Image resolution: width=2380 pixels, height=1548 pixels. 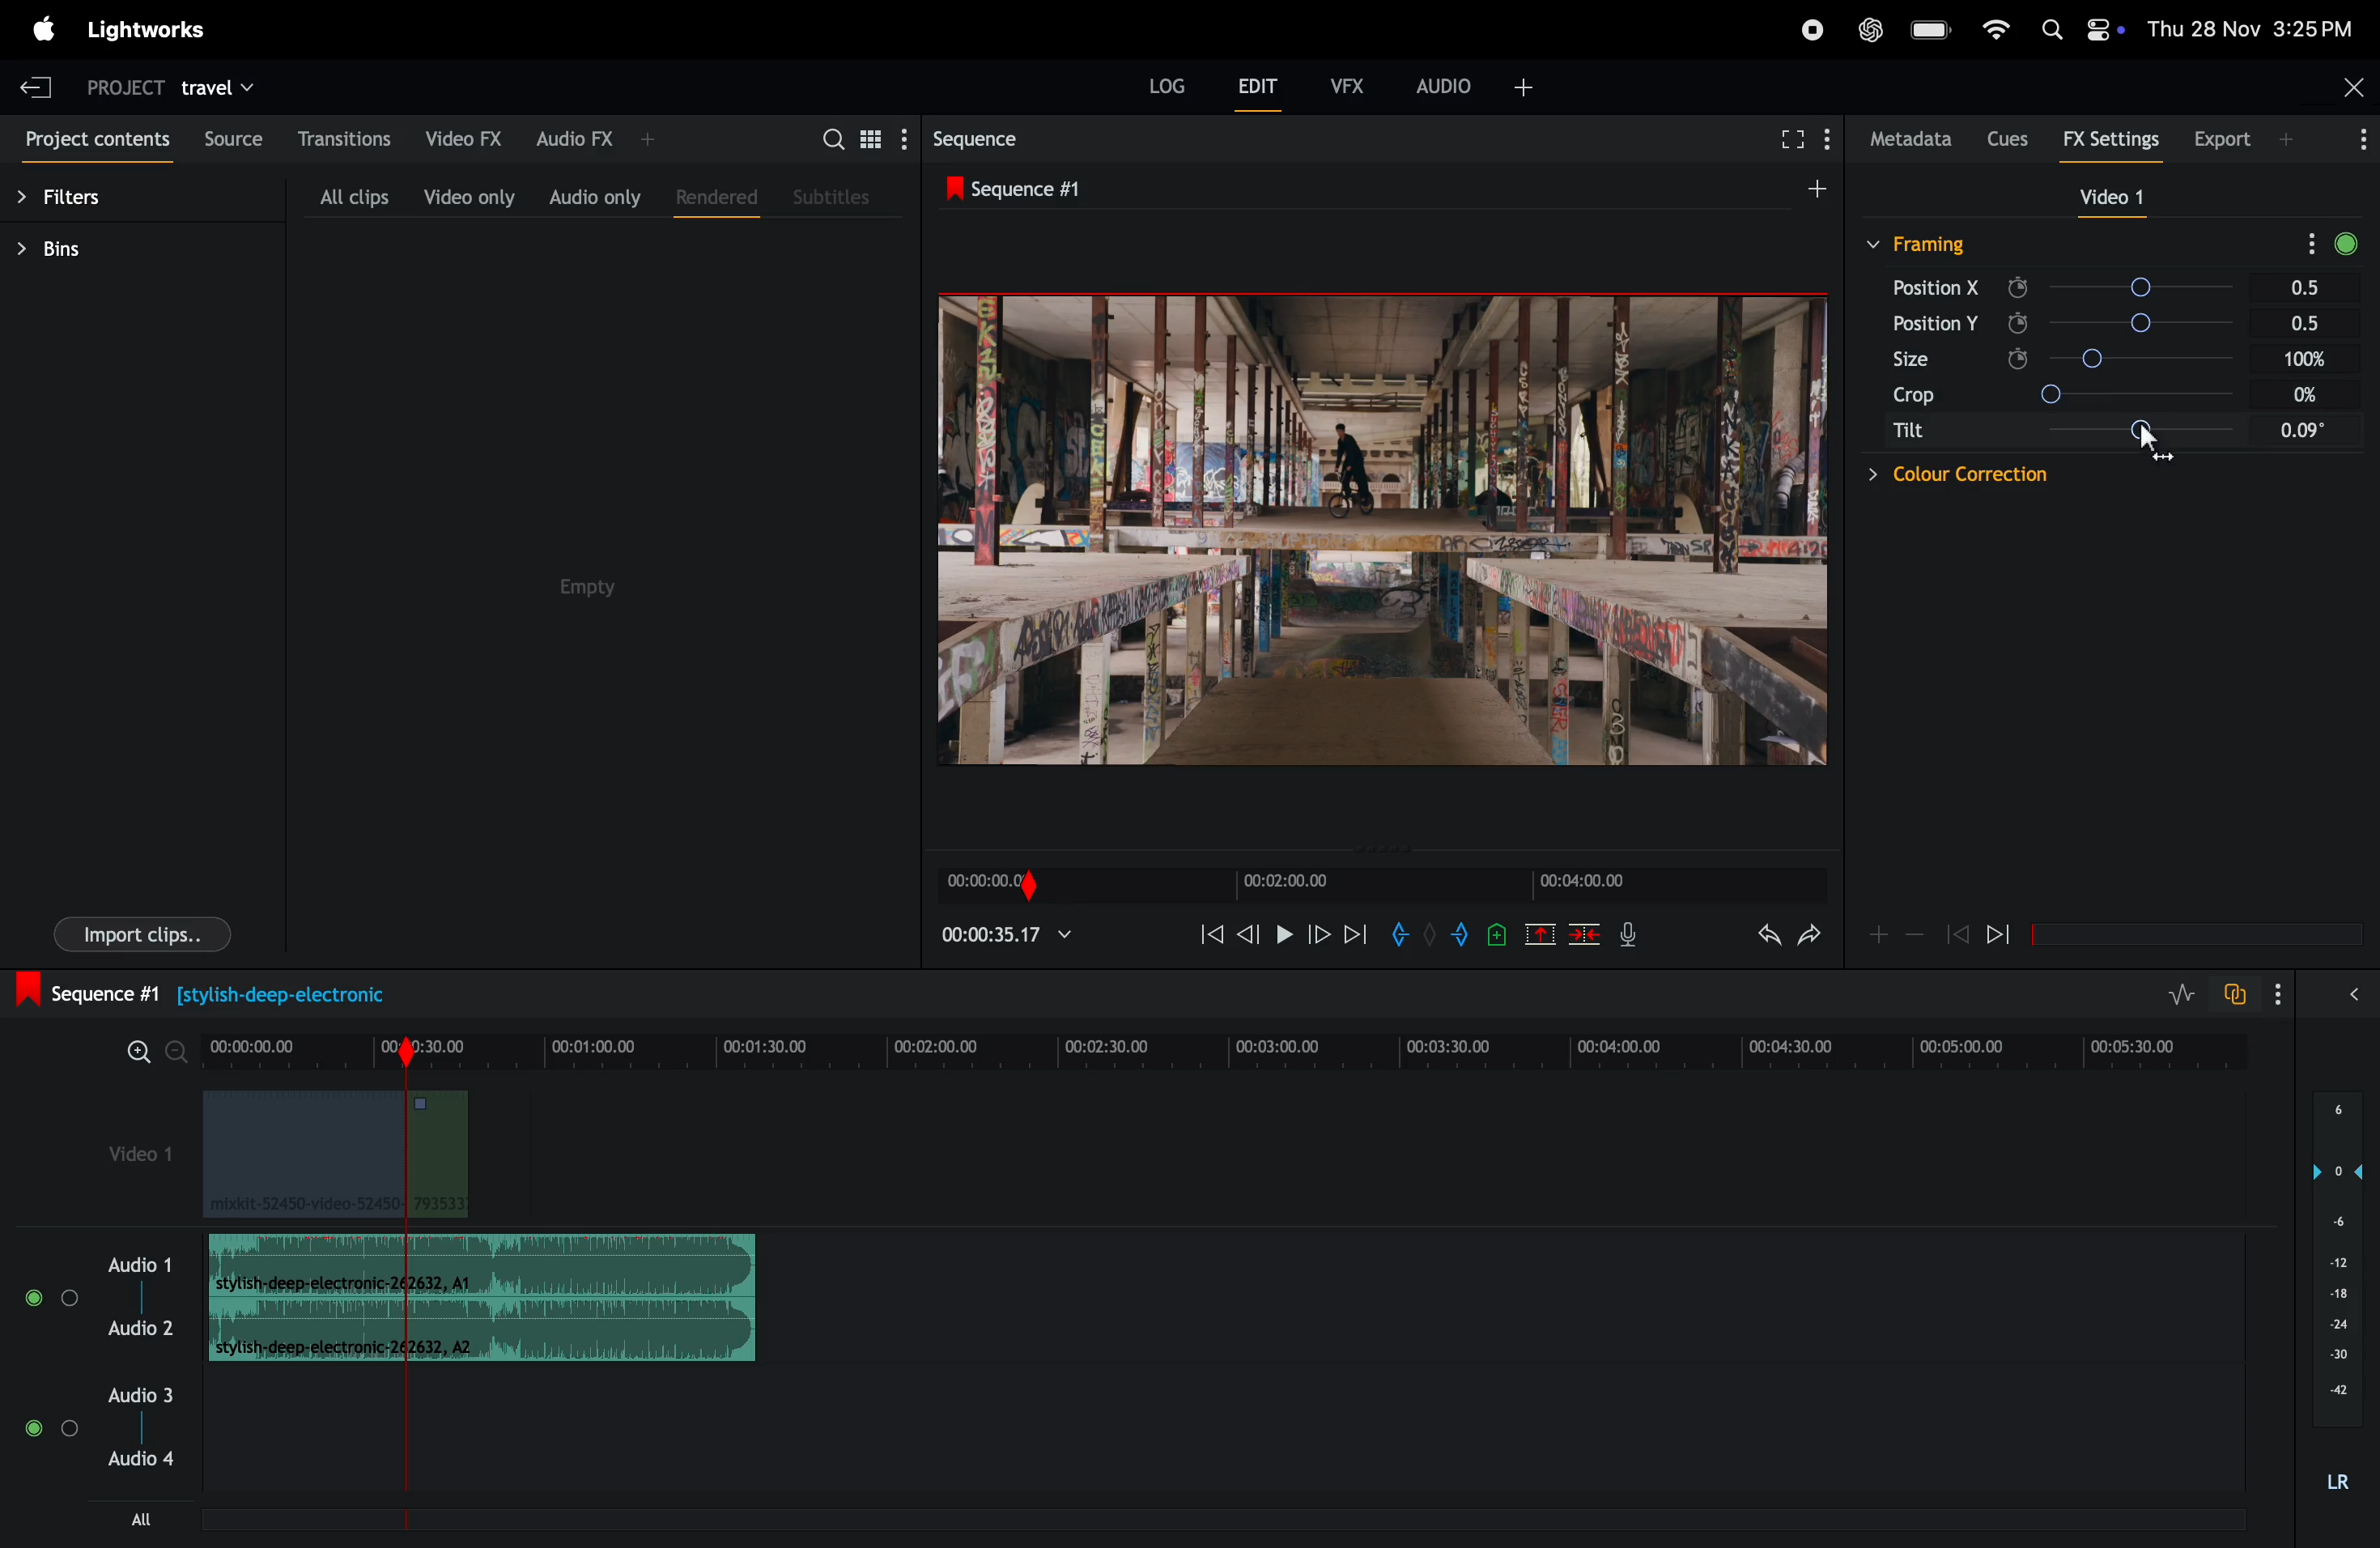 I want to click on tilt angle slider: 0.09°, so click(x=2192, y=438).